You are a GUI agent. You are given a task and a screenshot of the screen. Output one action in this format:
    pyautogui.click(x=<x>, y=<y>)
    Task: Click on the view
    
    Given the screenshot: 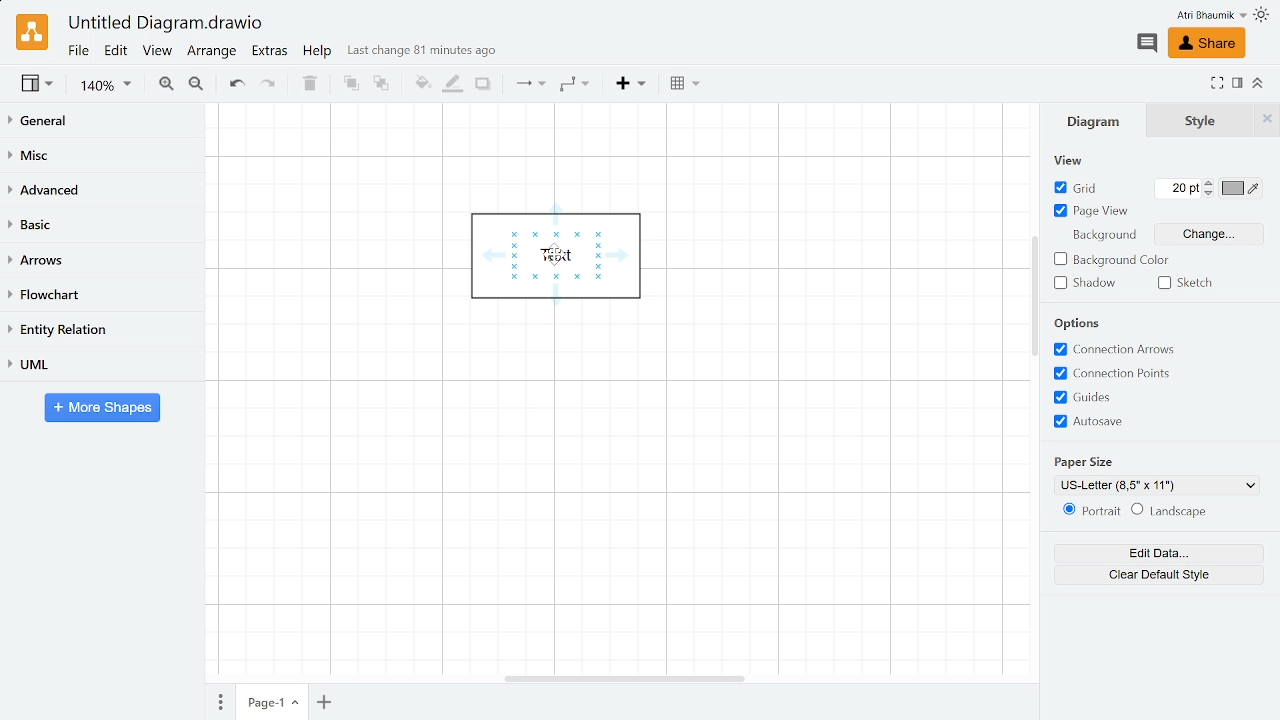 What is the action you would take?
    pyautogui.click(x=1077, y=160)
    